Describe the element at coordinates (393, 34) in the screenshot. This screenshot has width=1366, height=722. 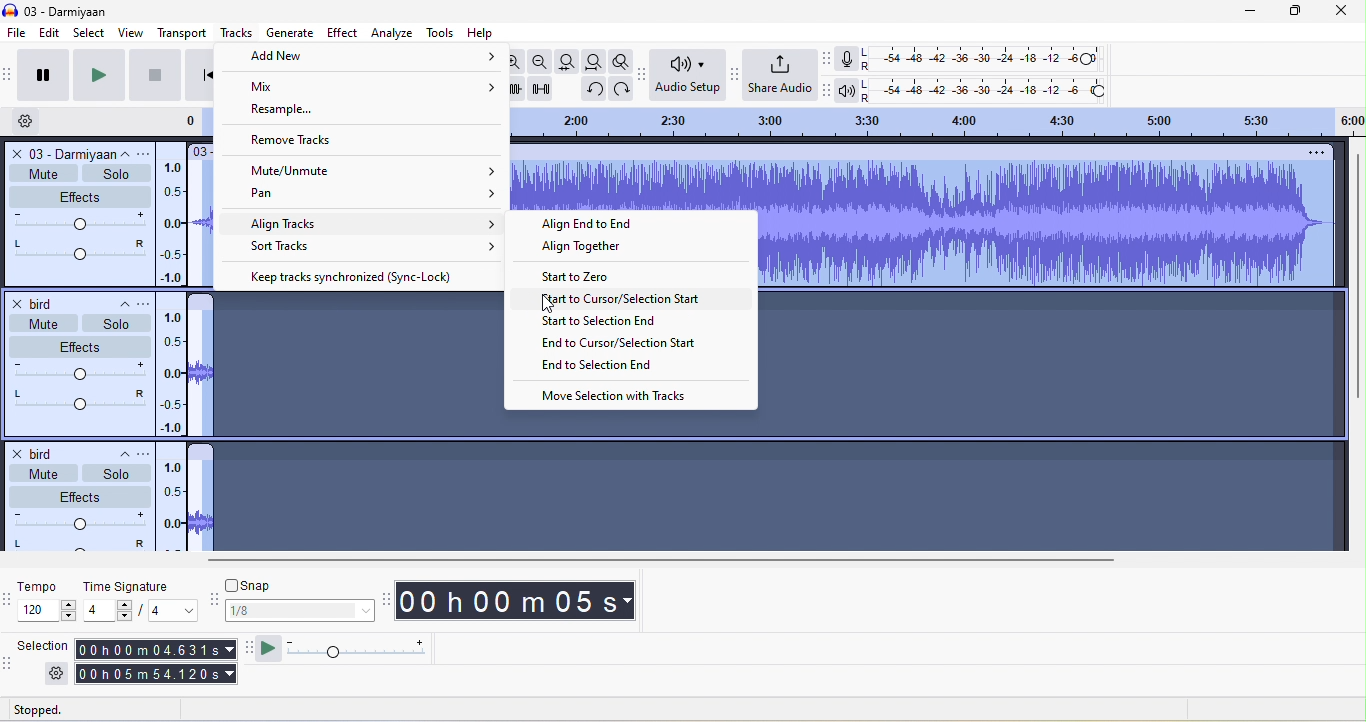
I see `analyze` at that location.